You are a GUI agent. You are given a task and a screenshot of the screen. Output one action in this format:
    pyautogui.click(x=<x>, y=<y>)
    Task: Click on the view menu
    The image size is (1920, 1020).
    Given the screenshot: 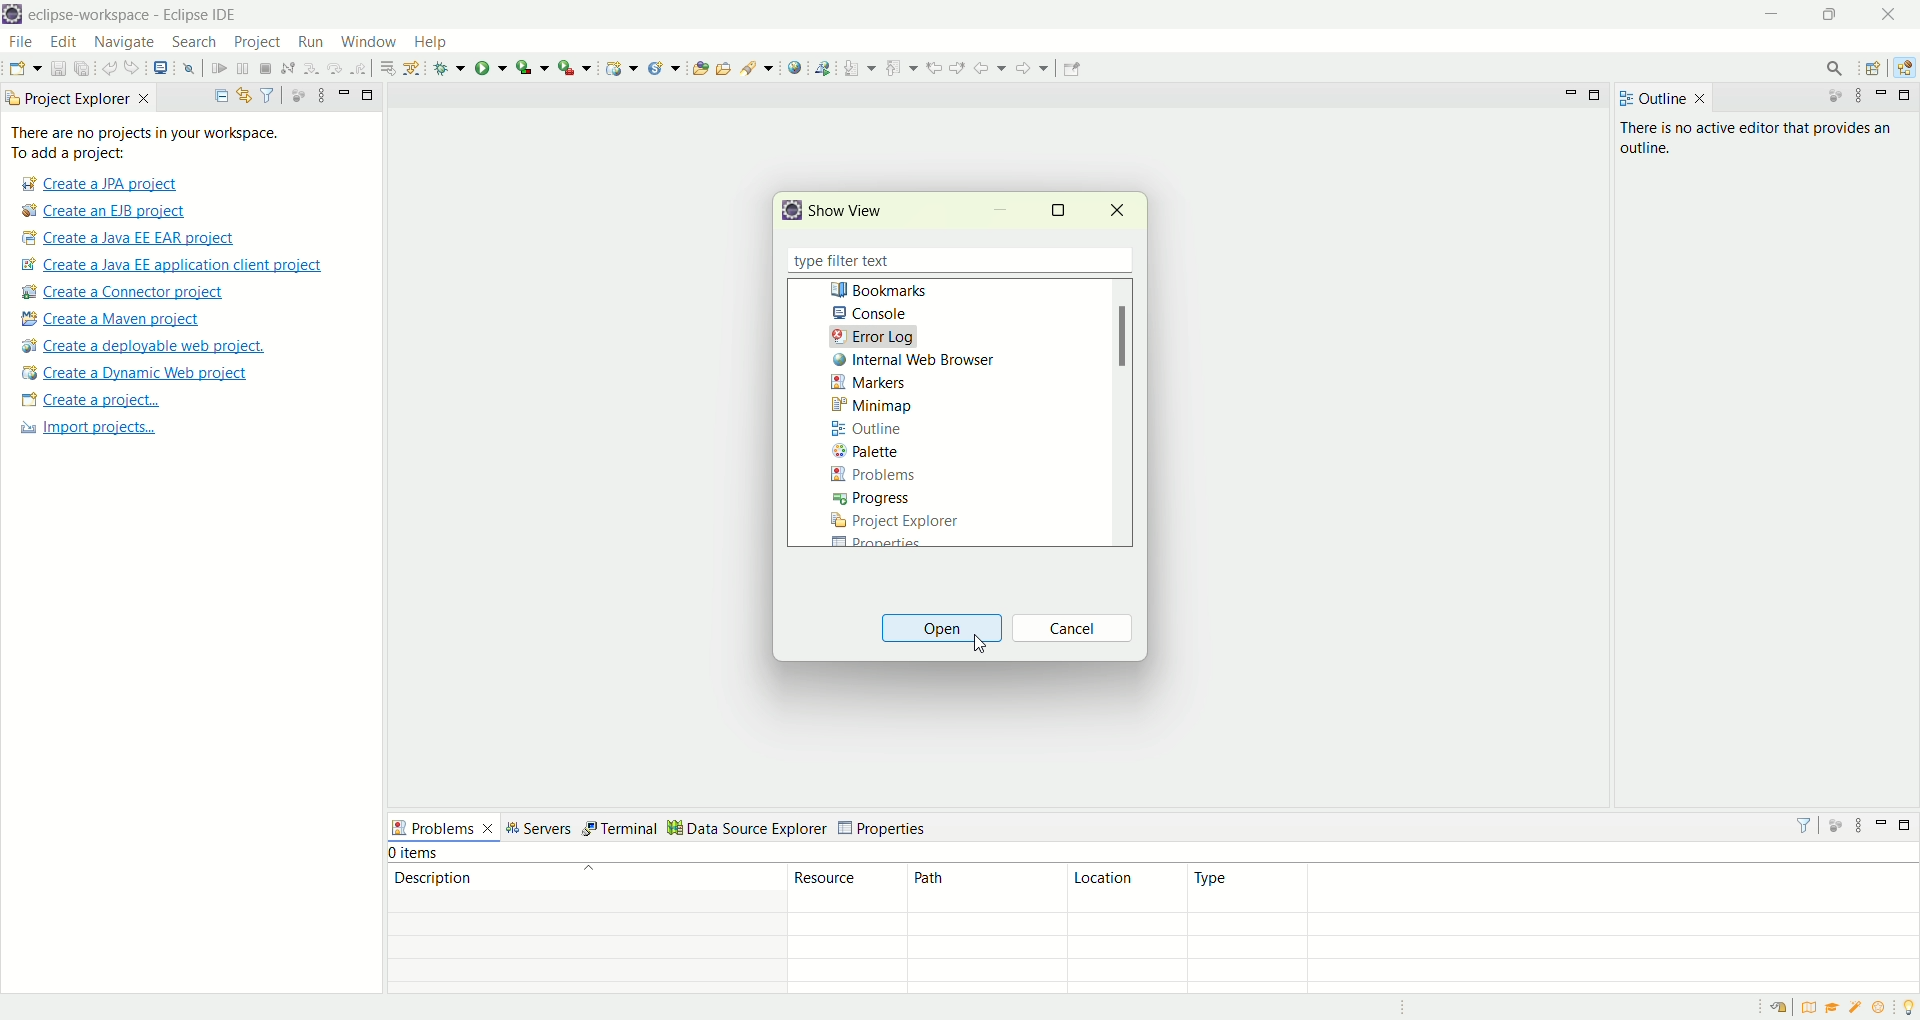 What is the action you would take?
    pyautogui.click(x=1862, y=828)
    